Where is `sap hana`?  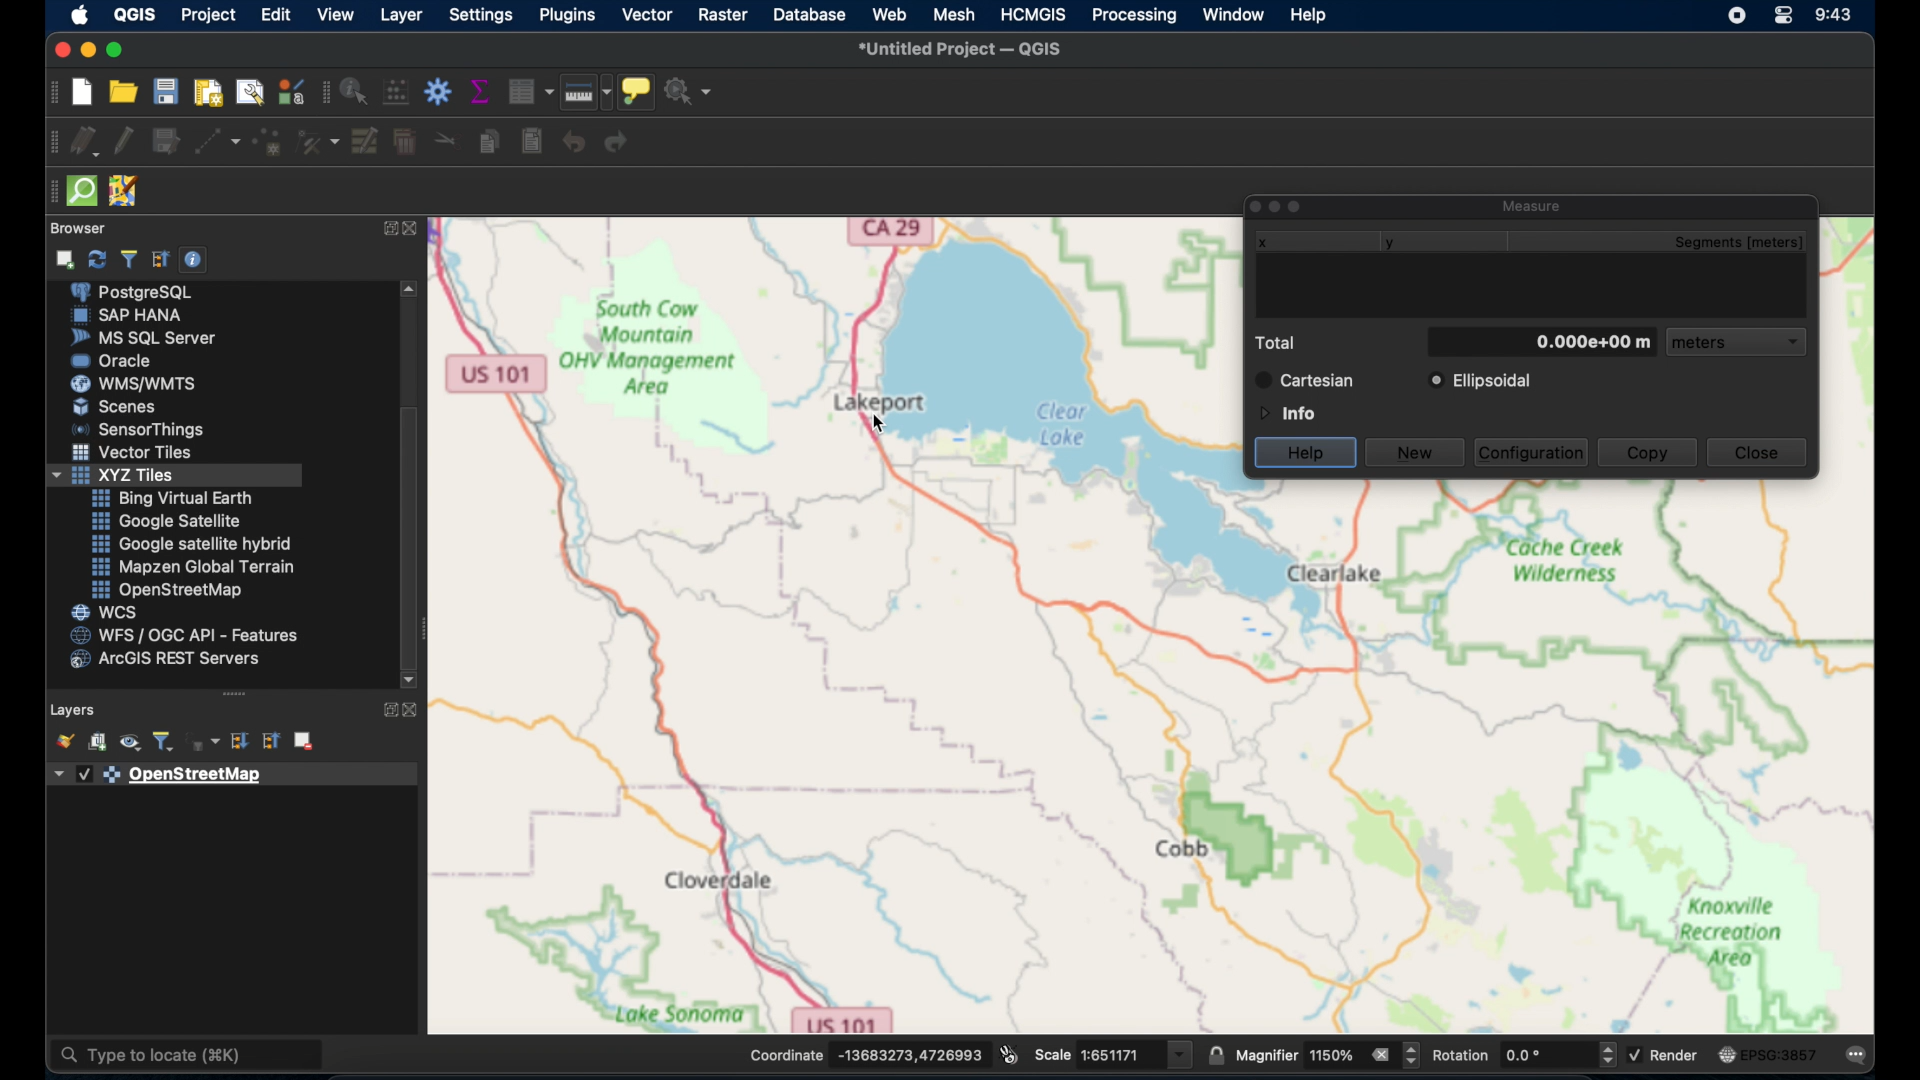 sap hana is located at coordinates (130, 316).